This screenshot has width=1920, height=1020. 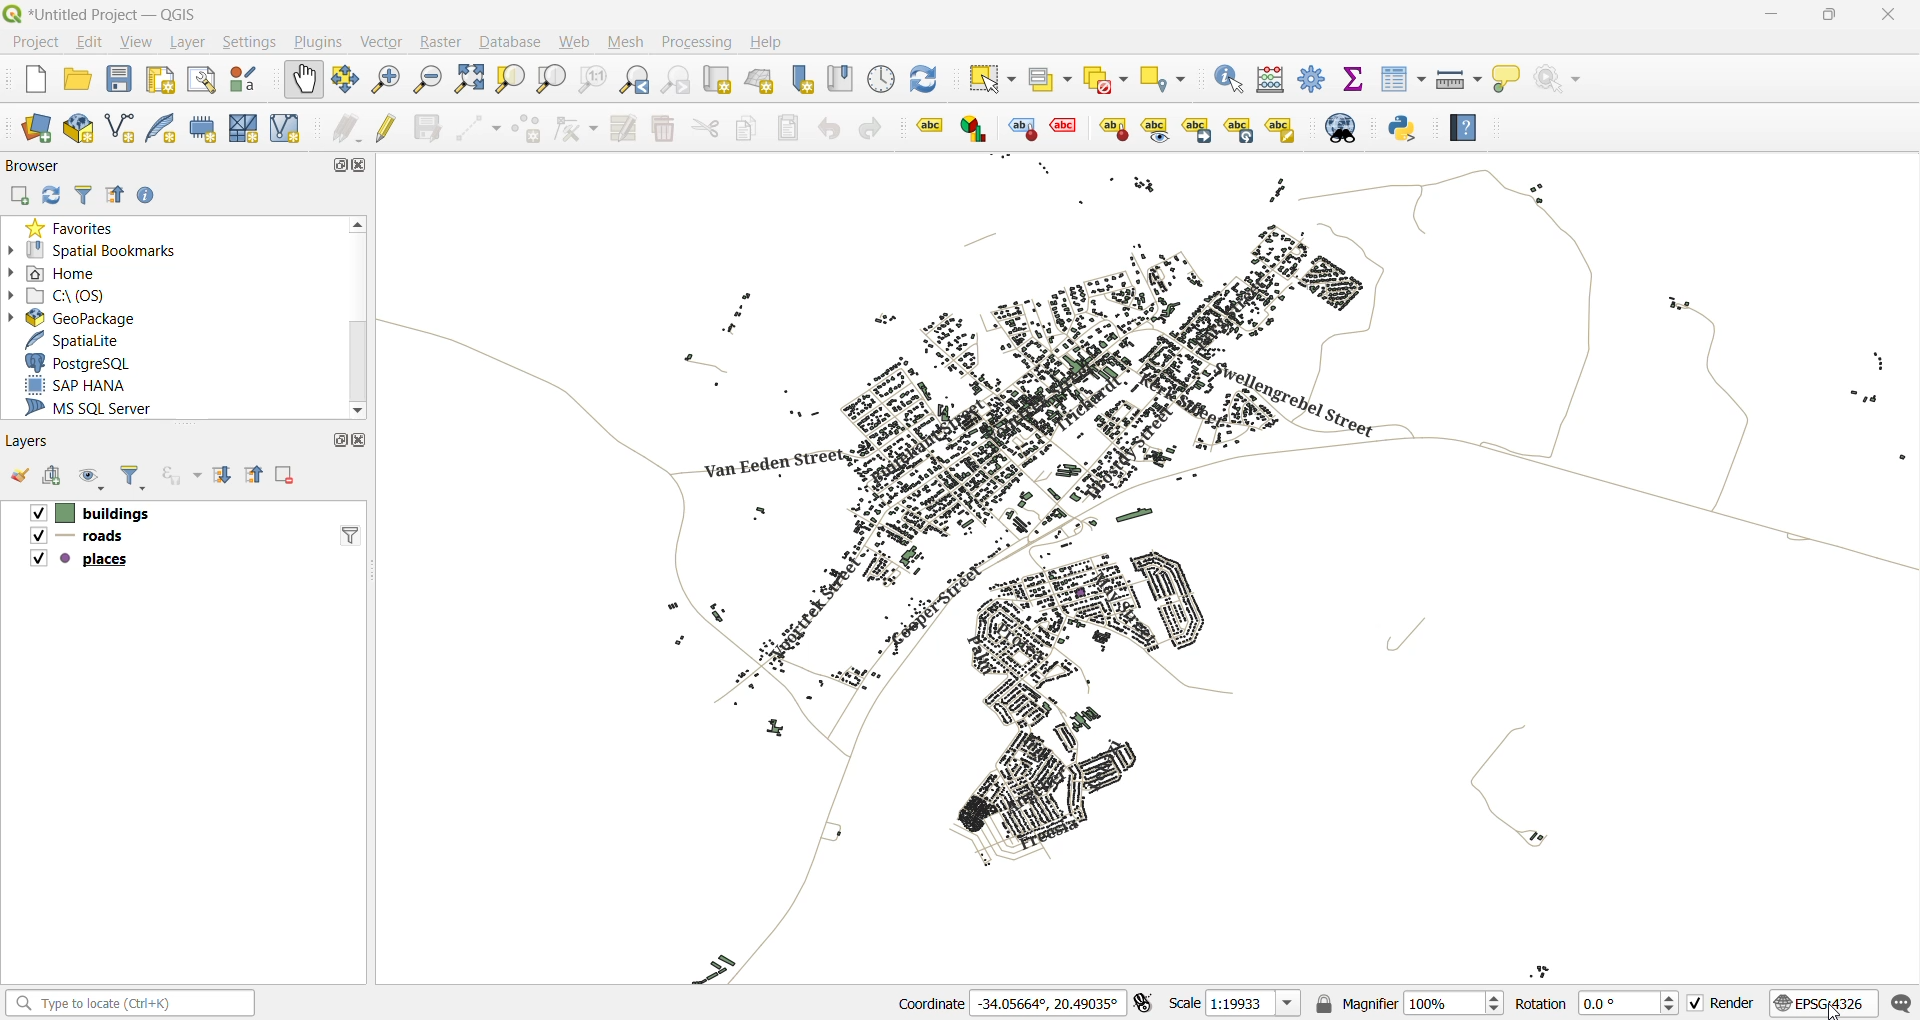 I want to click on web, so click(x=577, y=42).